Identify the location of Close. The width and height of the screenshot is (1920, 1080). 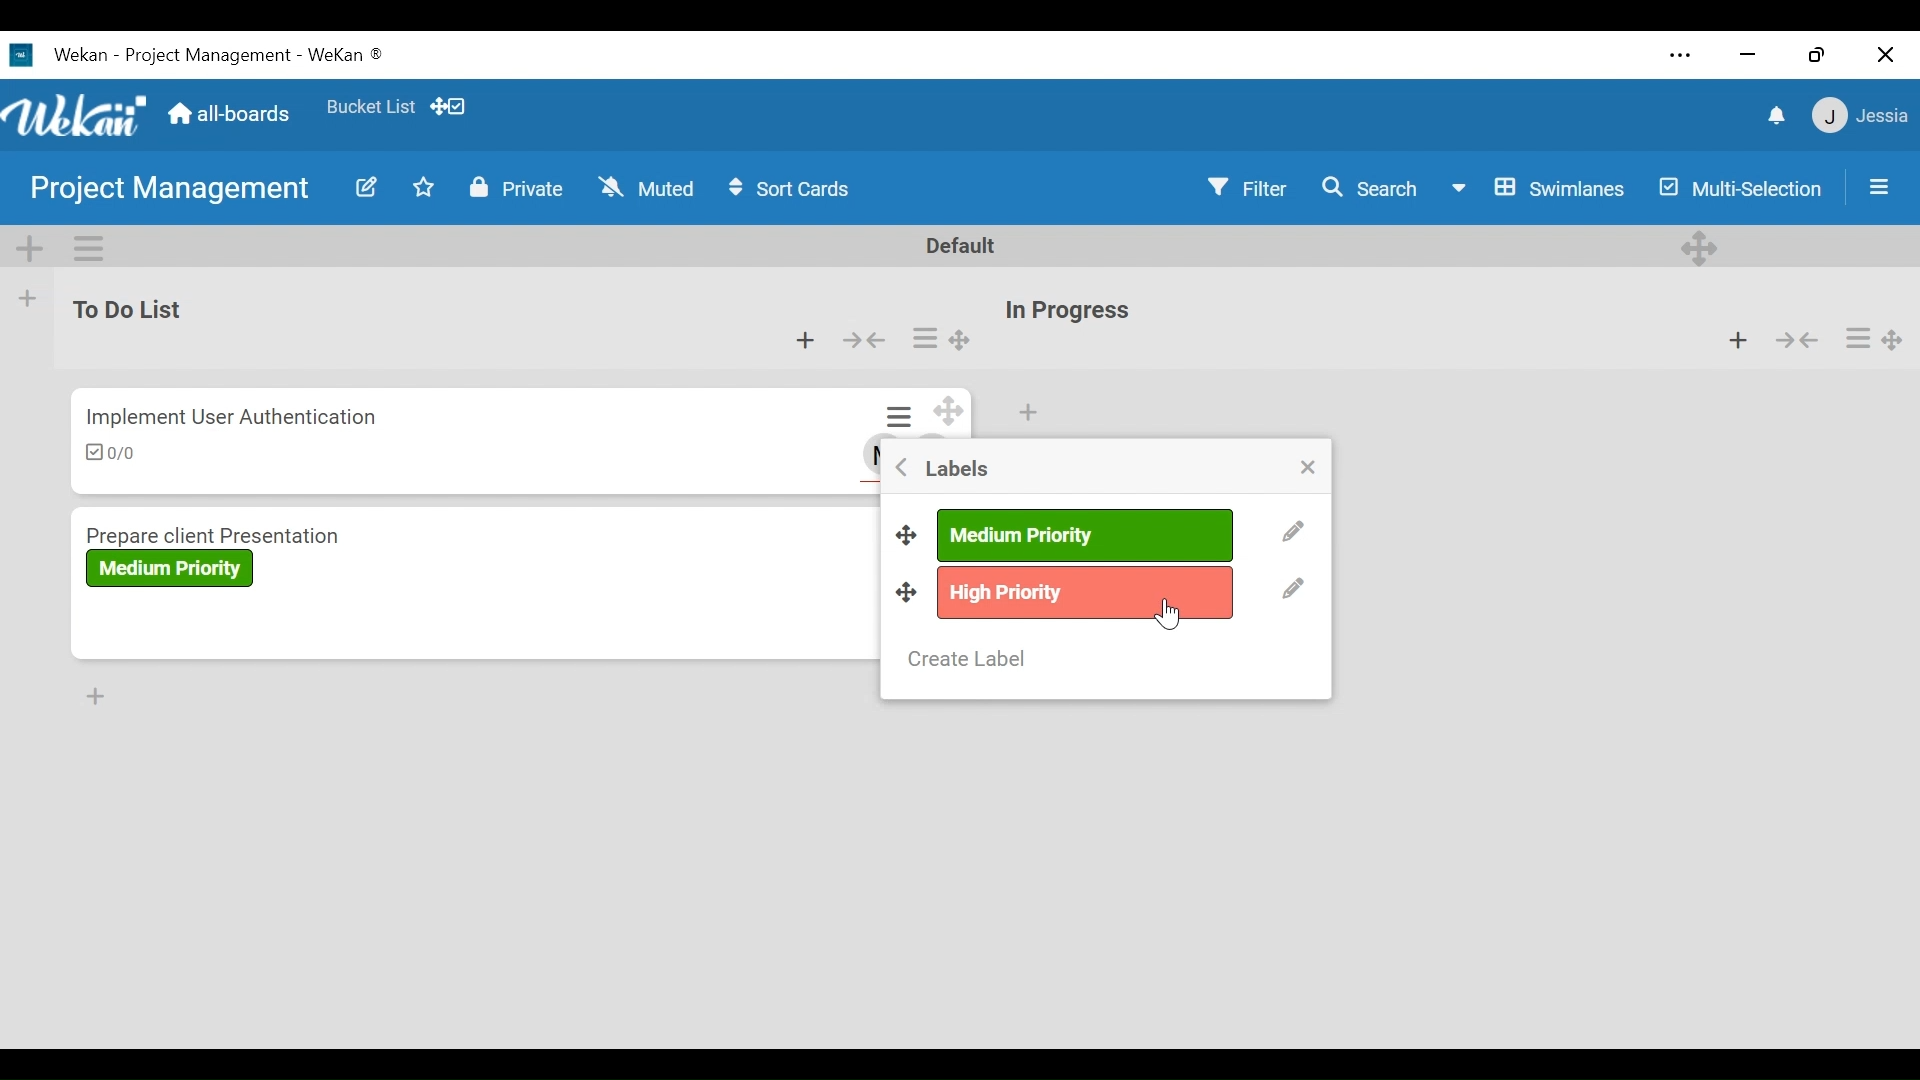
(1886, 54).